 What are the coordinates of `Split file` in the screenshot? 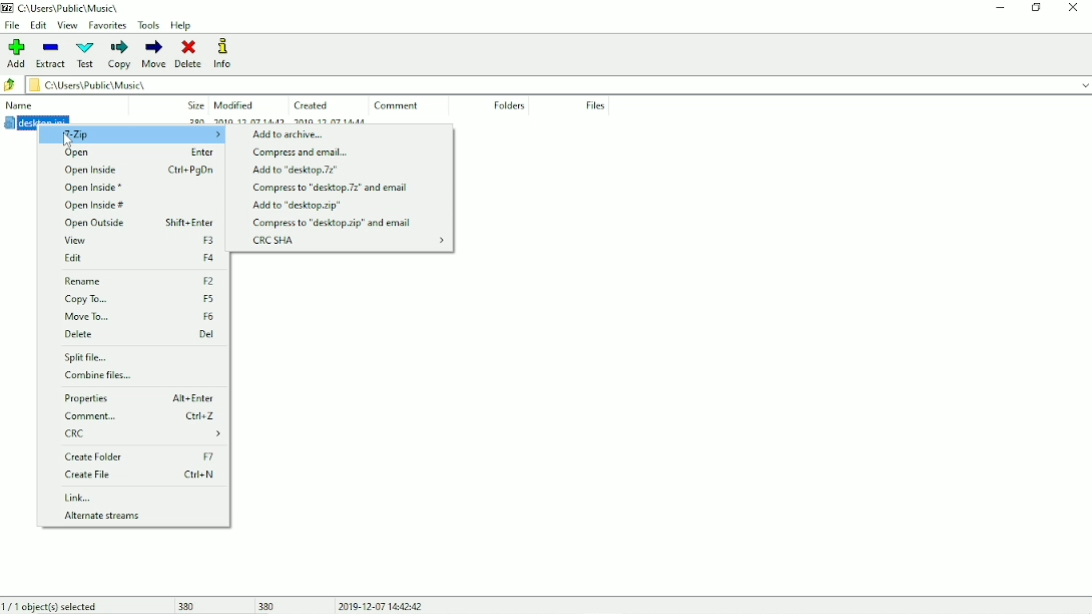 It's located at (90, 358).